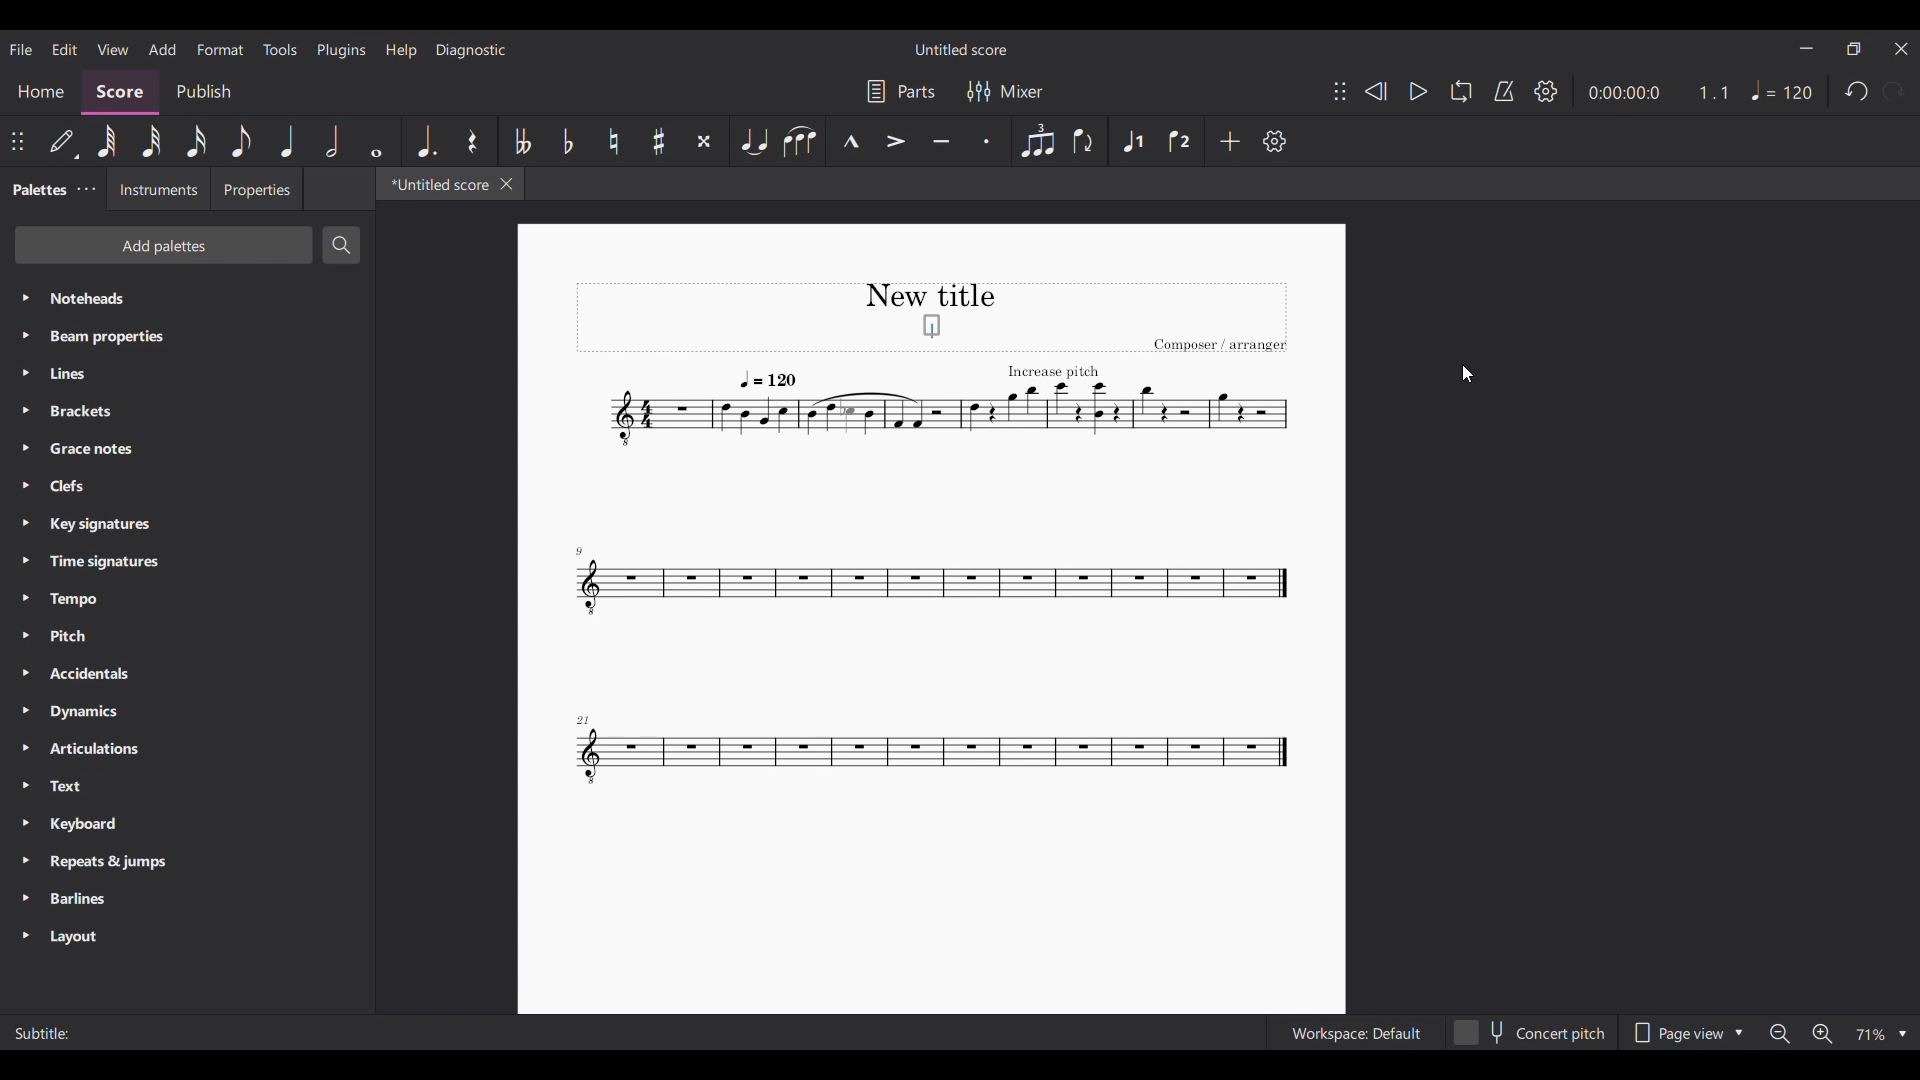 Image resolution: width=1920 pixels, height=1080 pixels. I want to click on Half note, so click(332, 141).